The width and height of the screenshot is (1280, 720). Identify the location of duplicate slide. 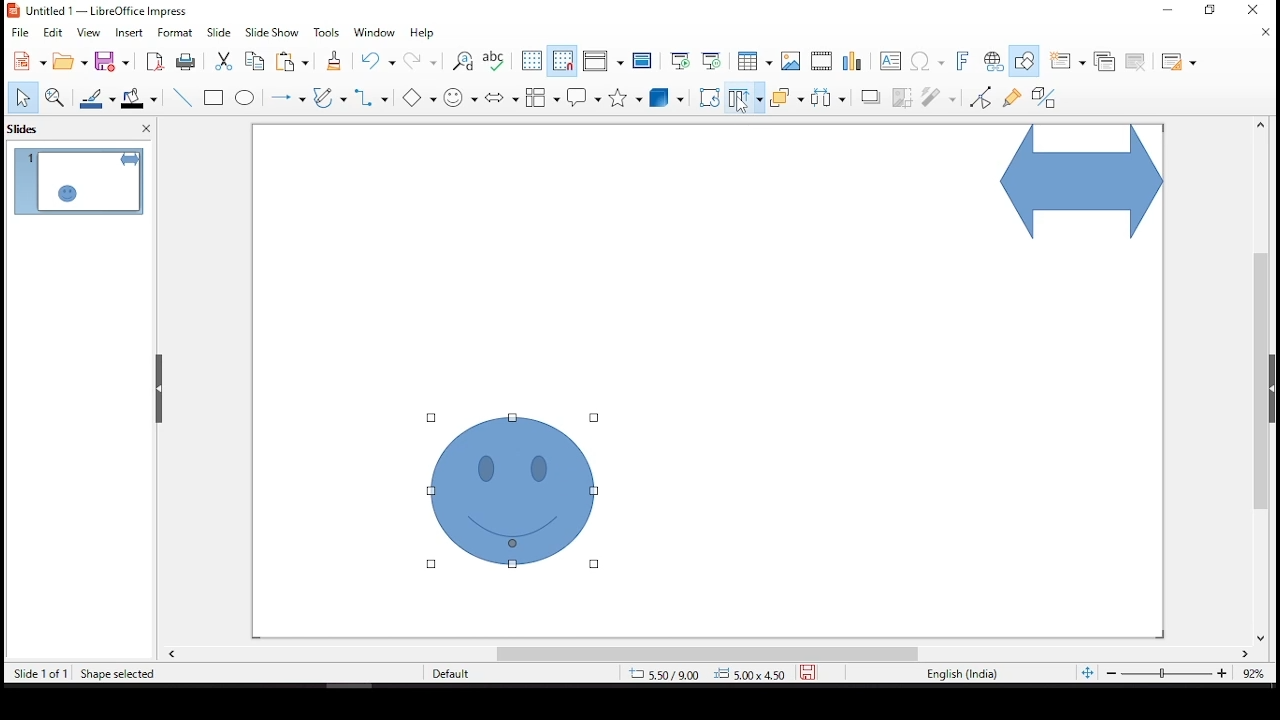
(1106, 59).